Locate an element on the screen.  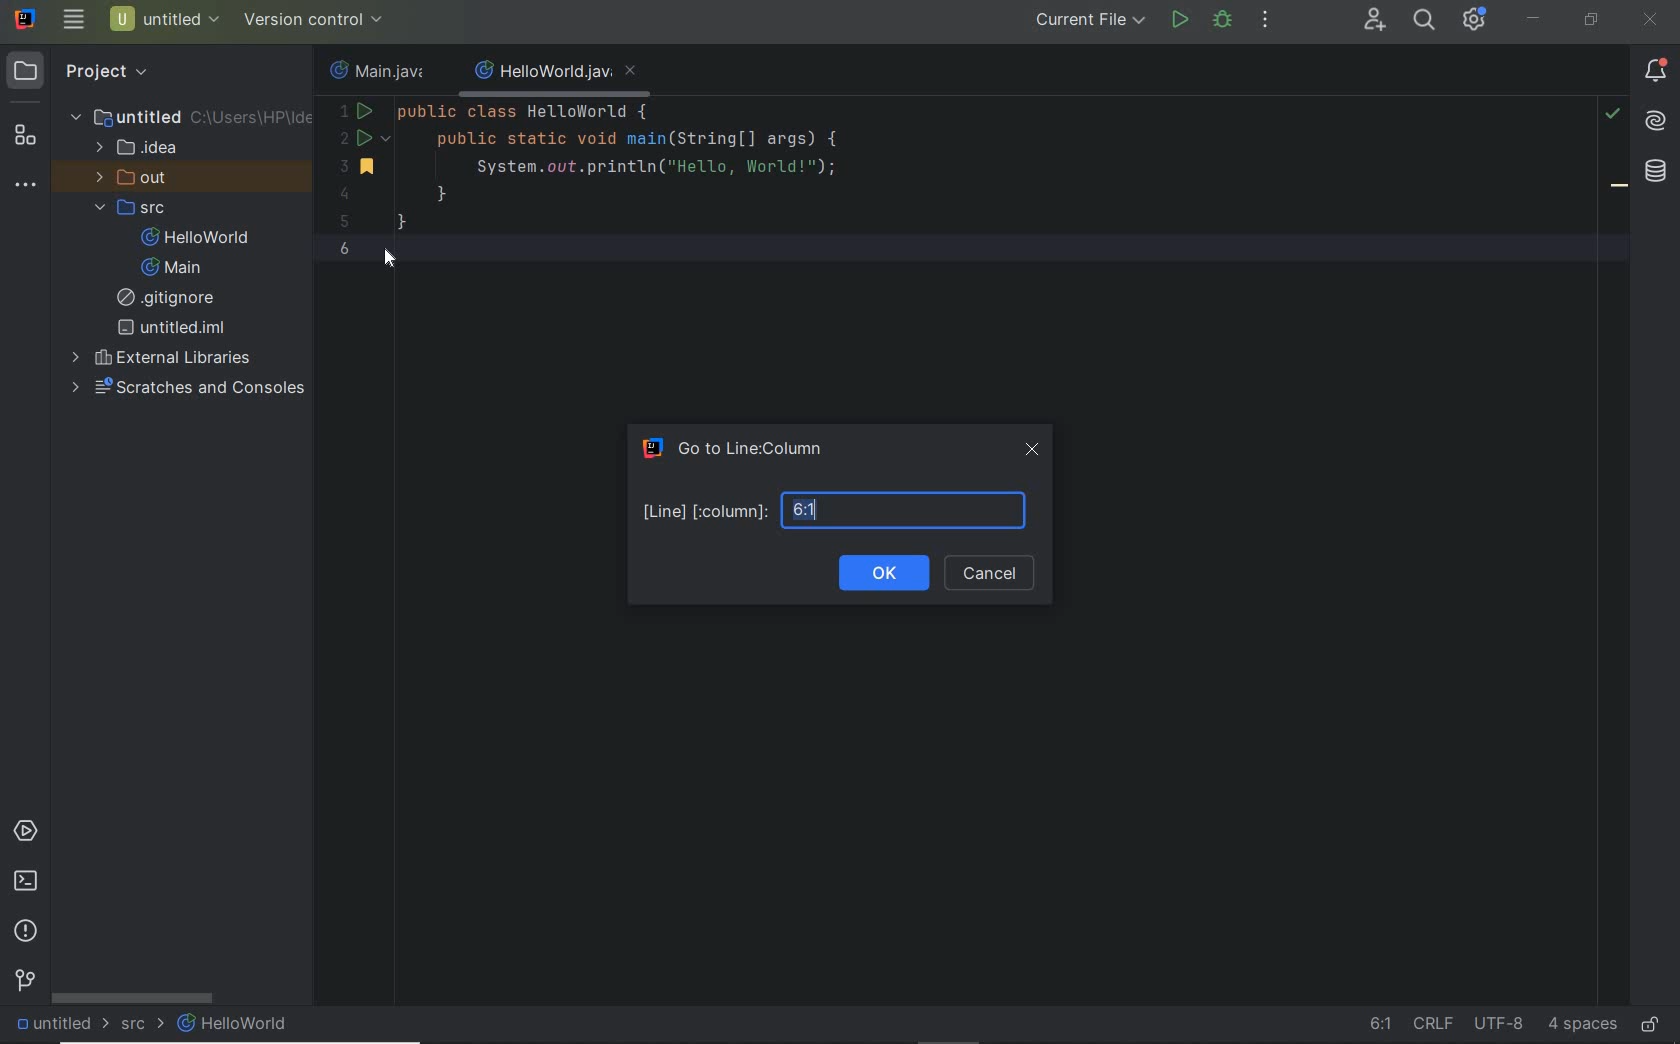
system name is located at coordinates (27, 18).